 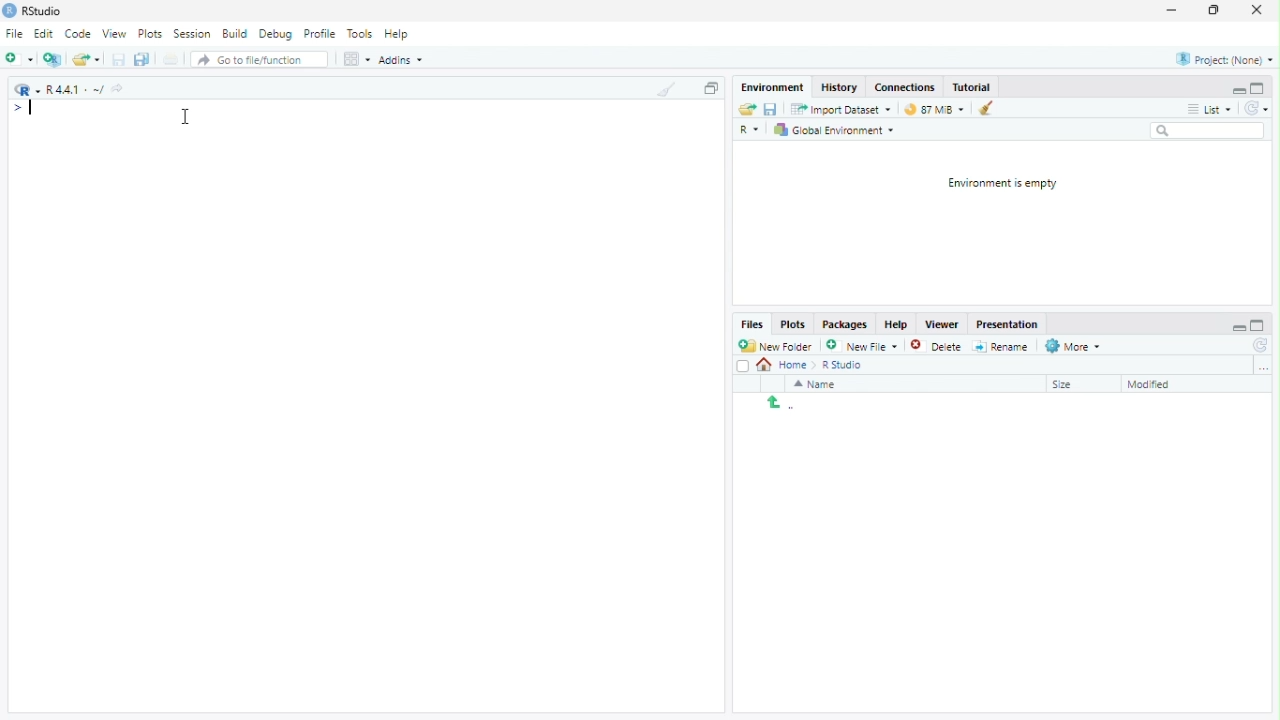 I want to click on , so click(x=775, y=88).